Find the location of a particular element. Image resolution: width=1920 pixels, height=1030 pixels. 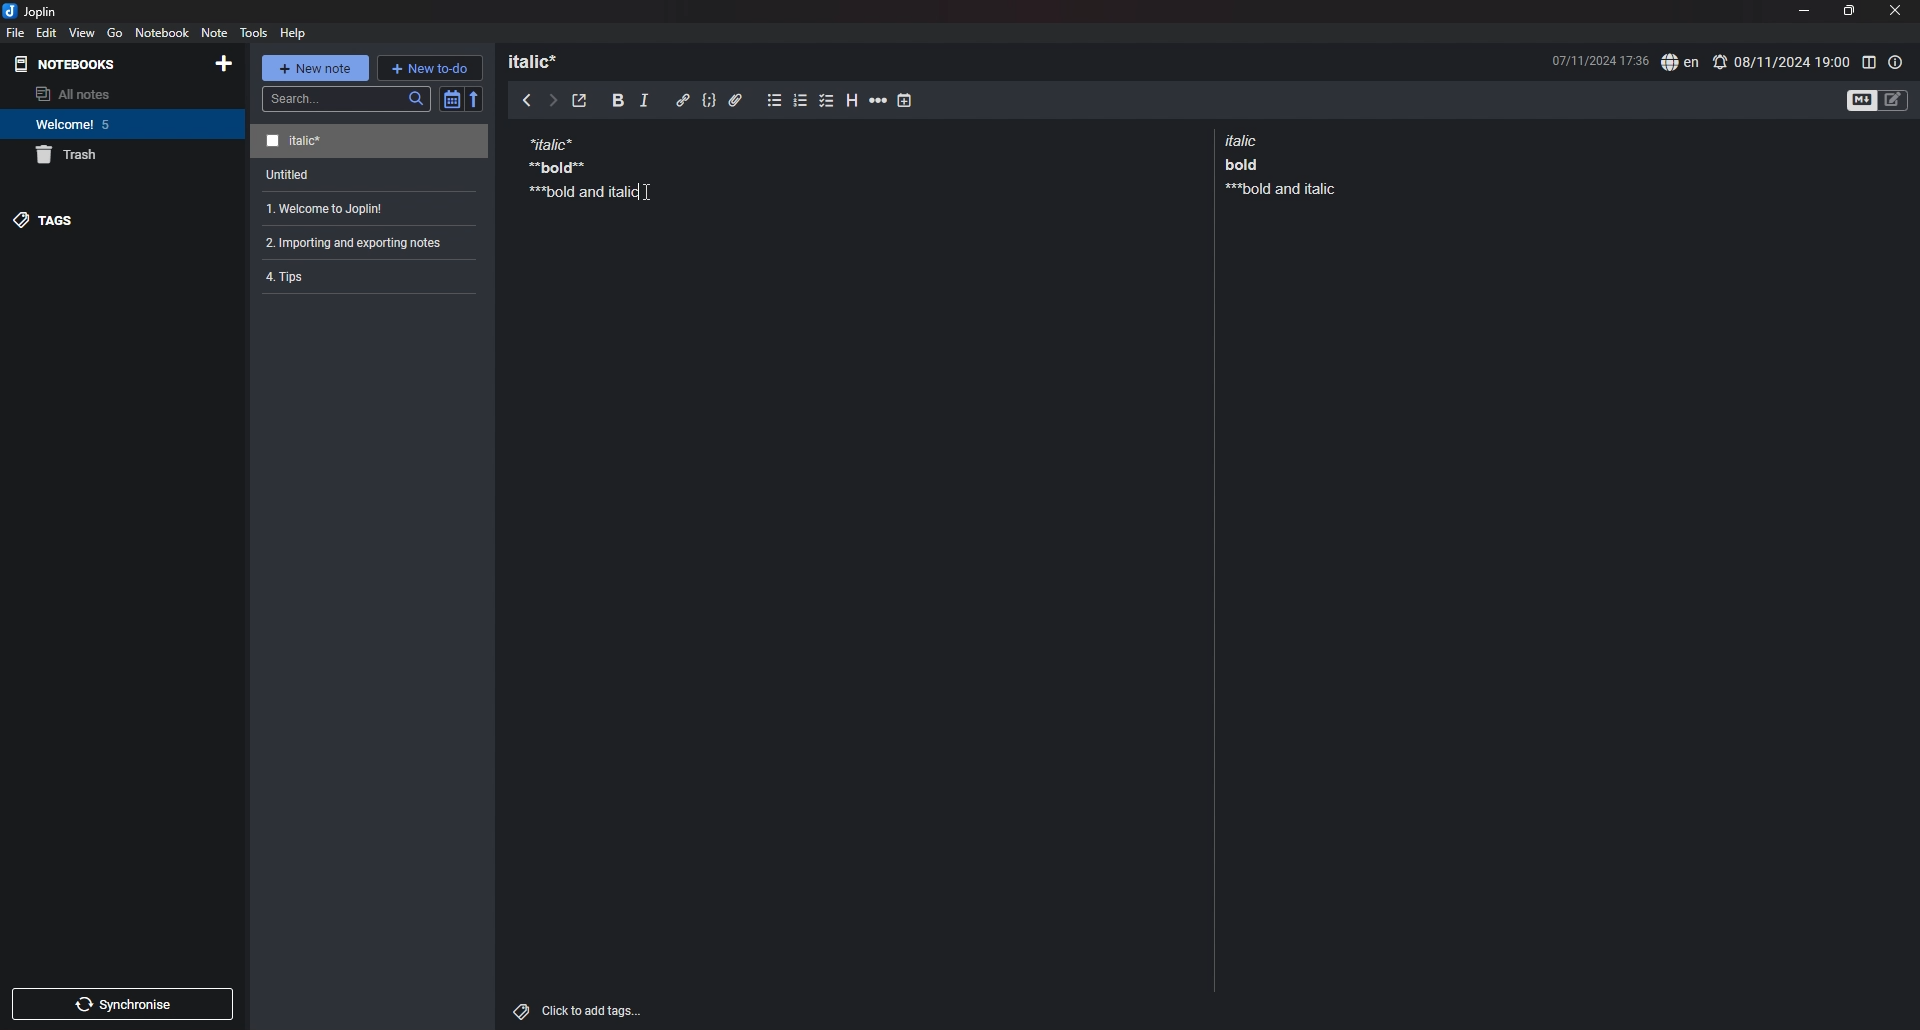

add tags is located at coordinates (580, 1011).